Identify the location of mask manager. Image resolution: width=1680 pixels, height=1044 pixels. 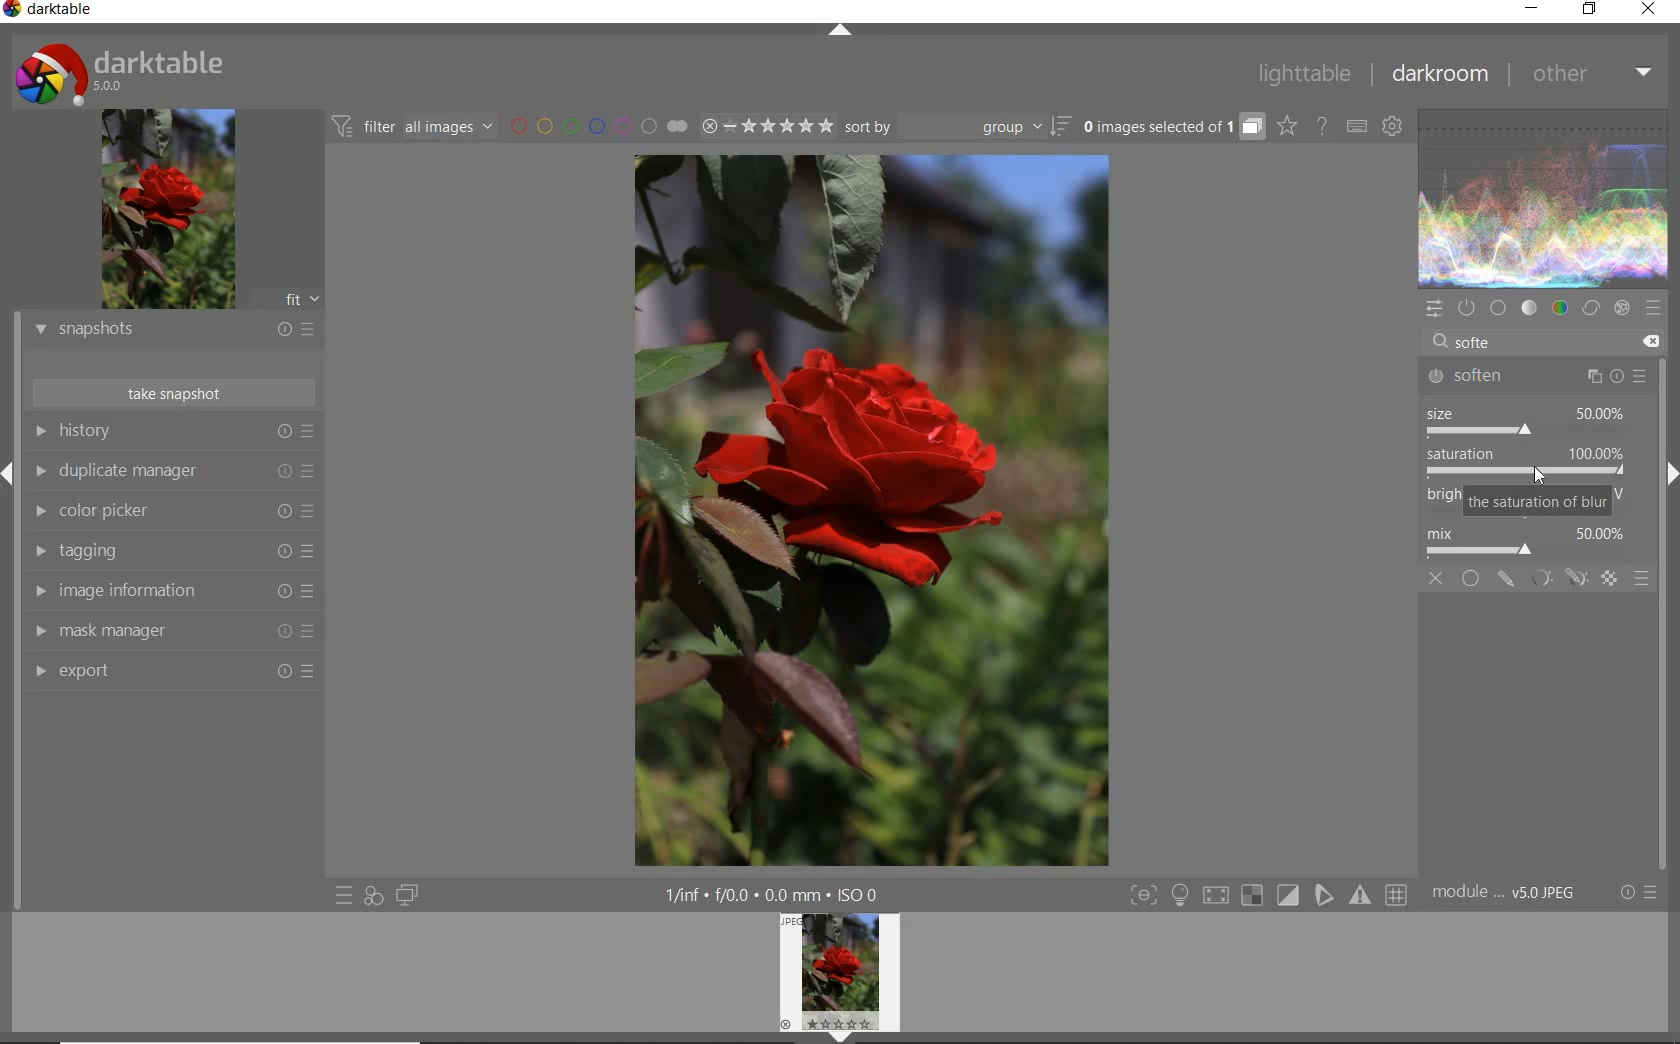
(171, 631).